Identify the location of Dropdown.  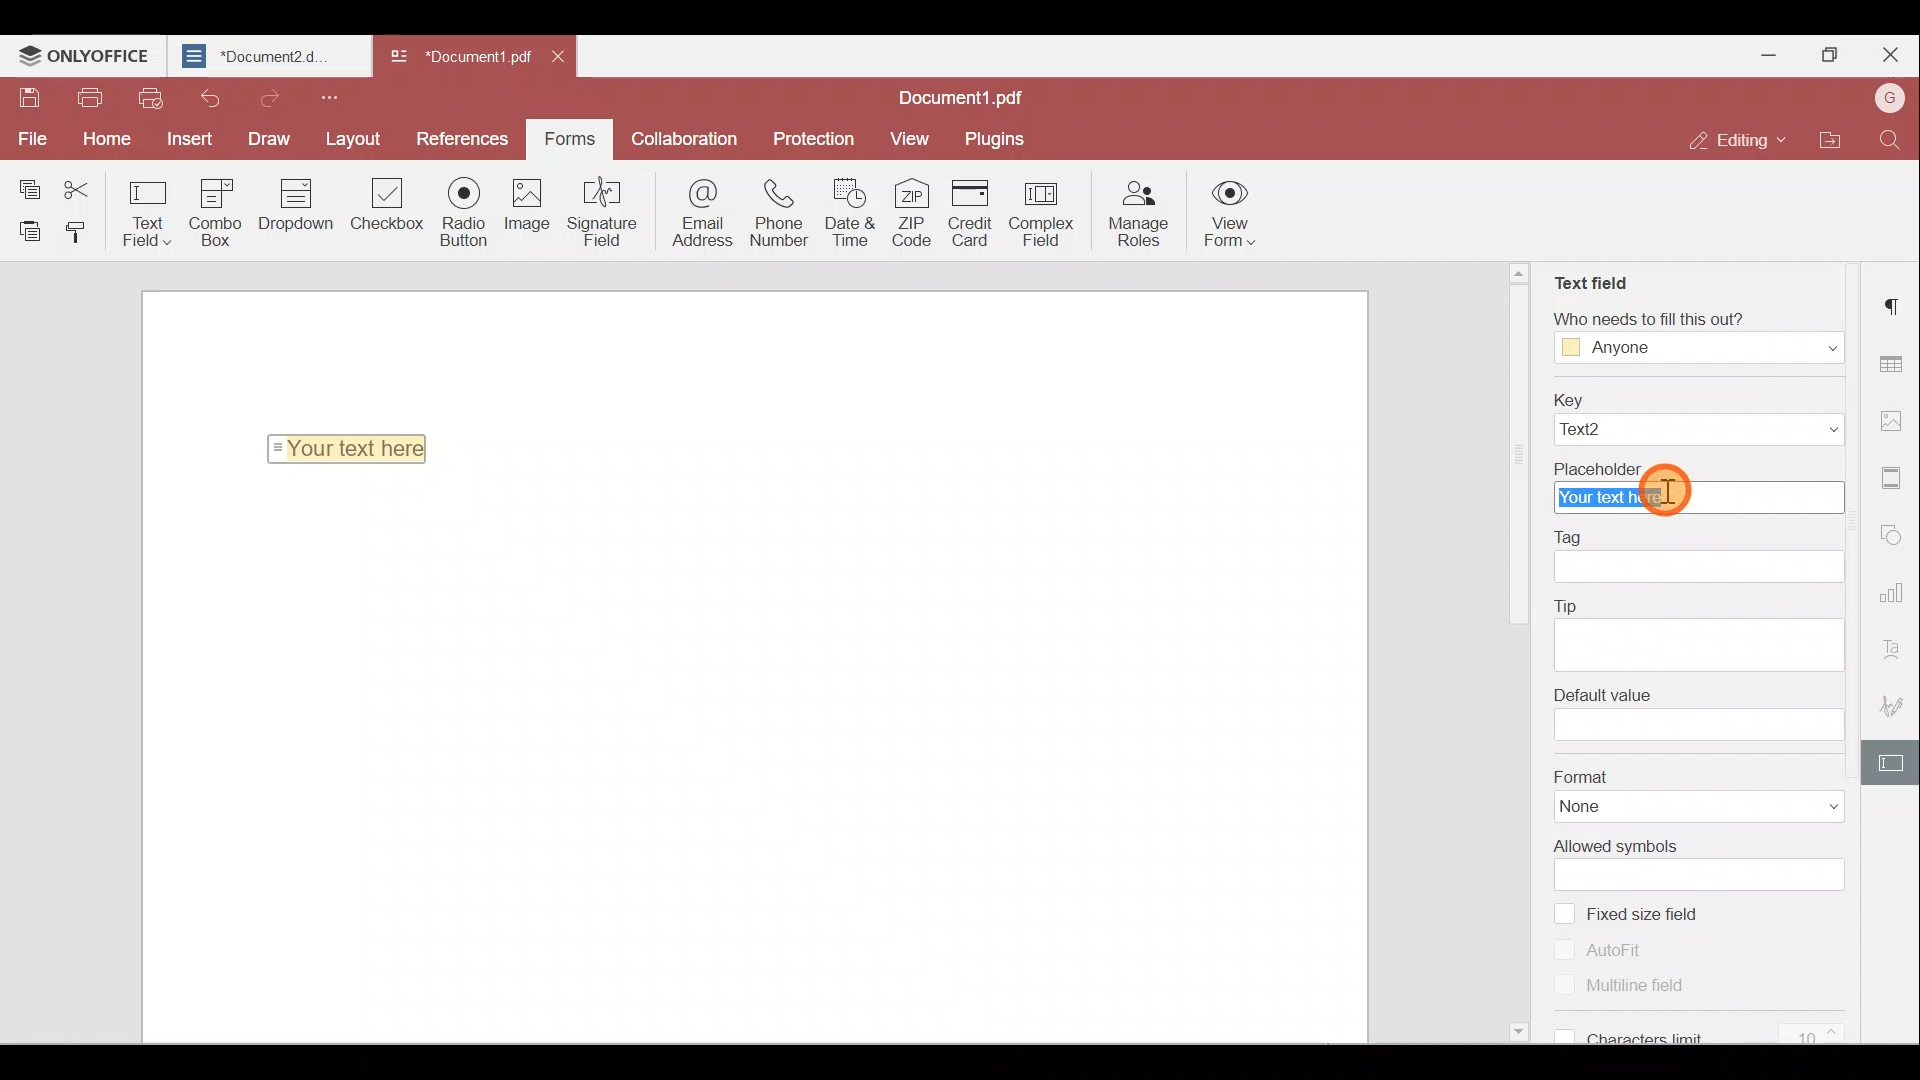
(1810, 346).